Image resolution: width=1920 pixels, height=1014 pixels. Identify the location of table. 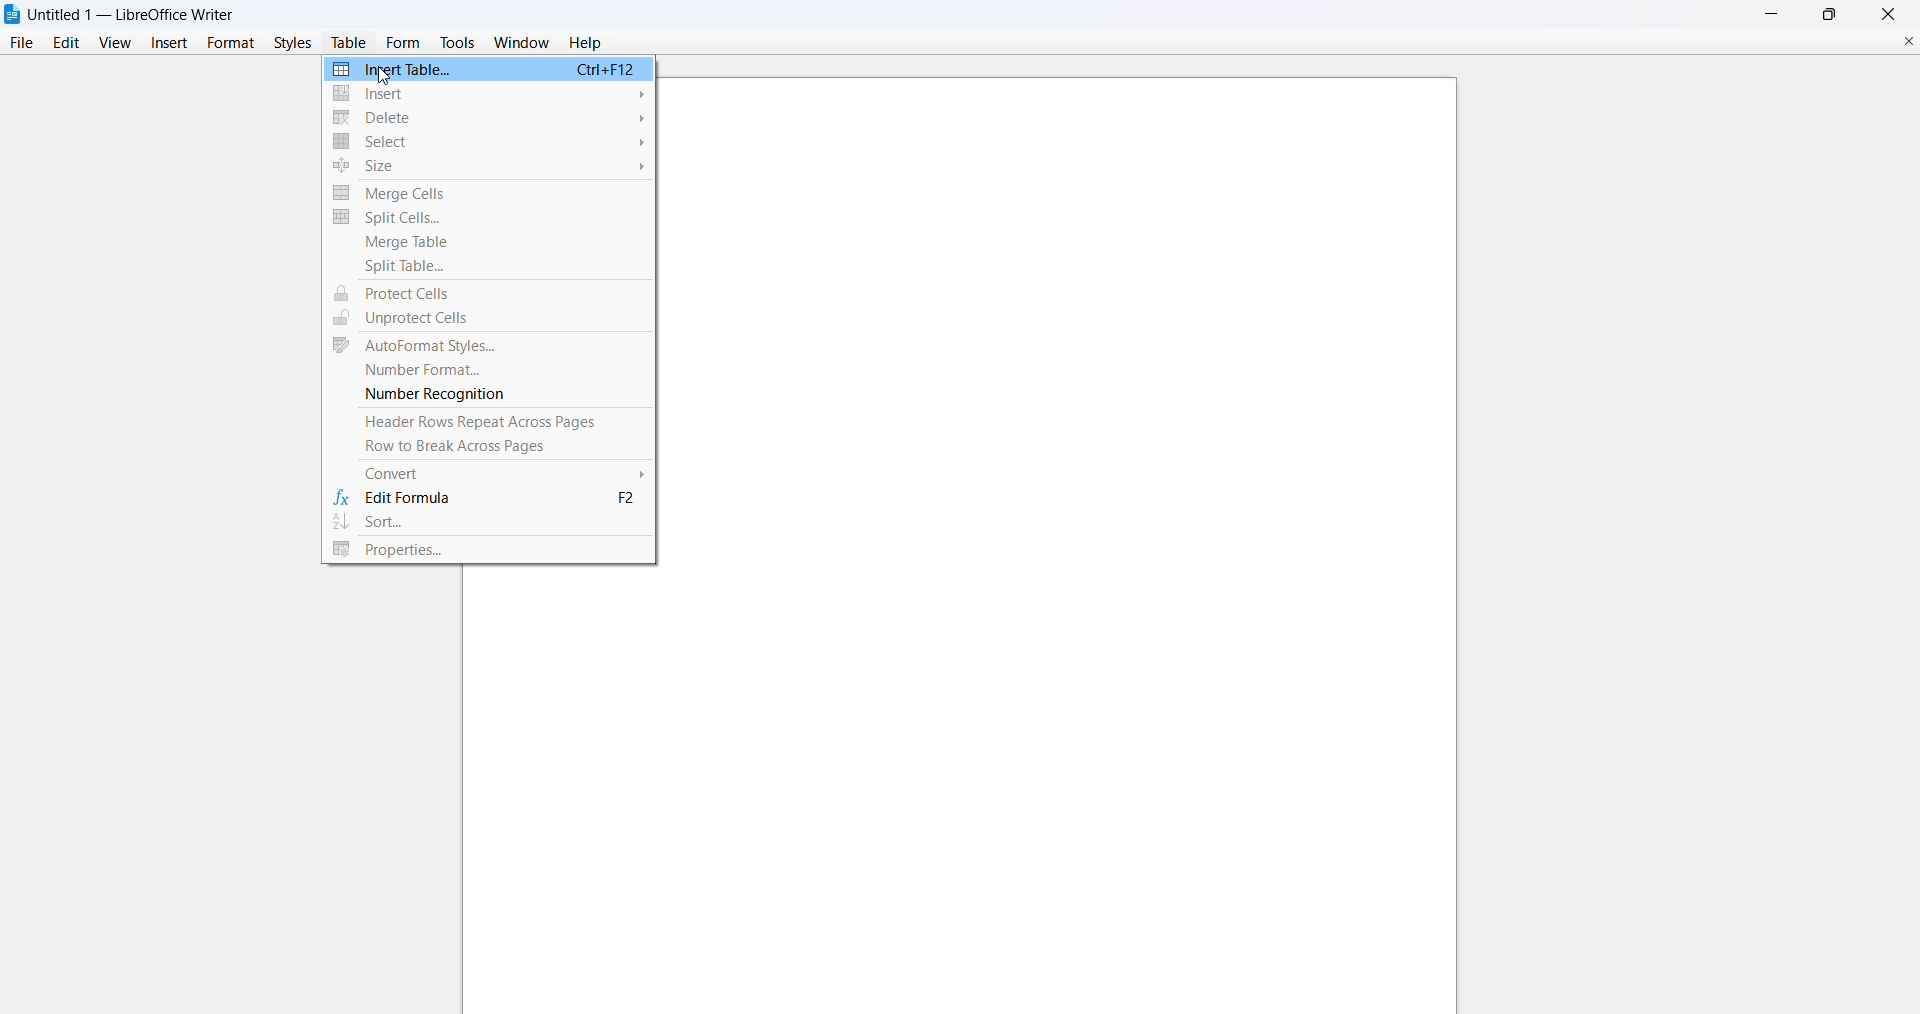
(348, 43).